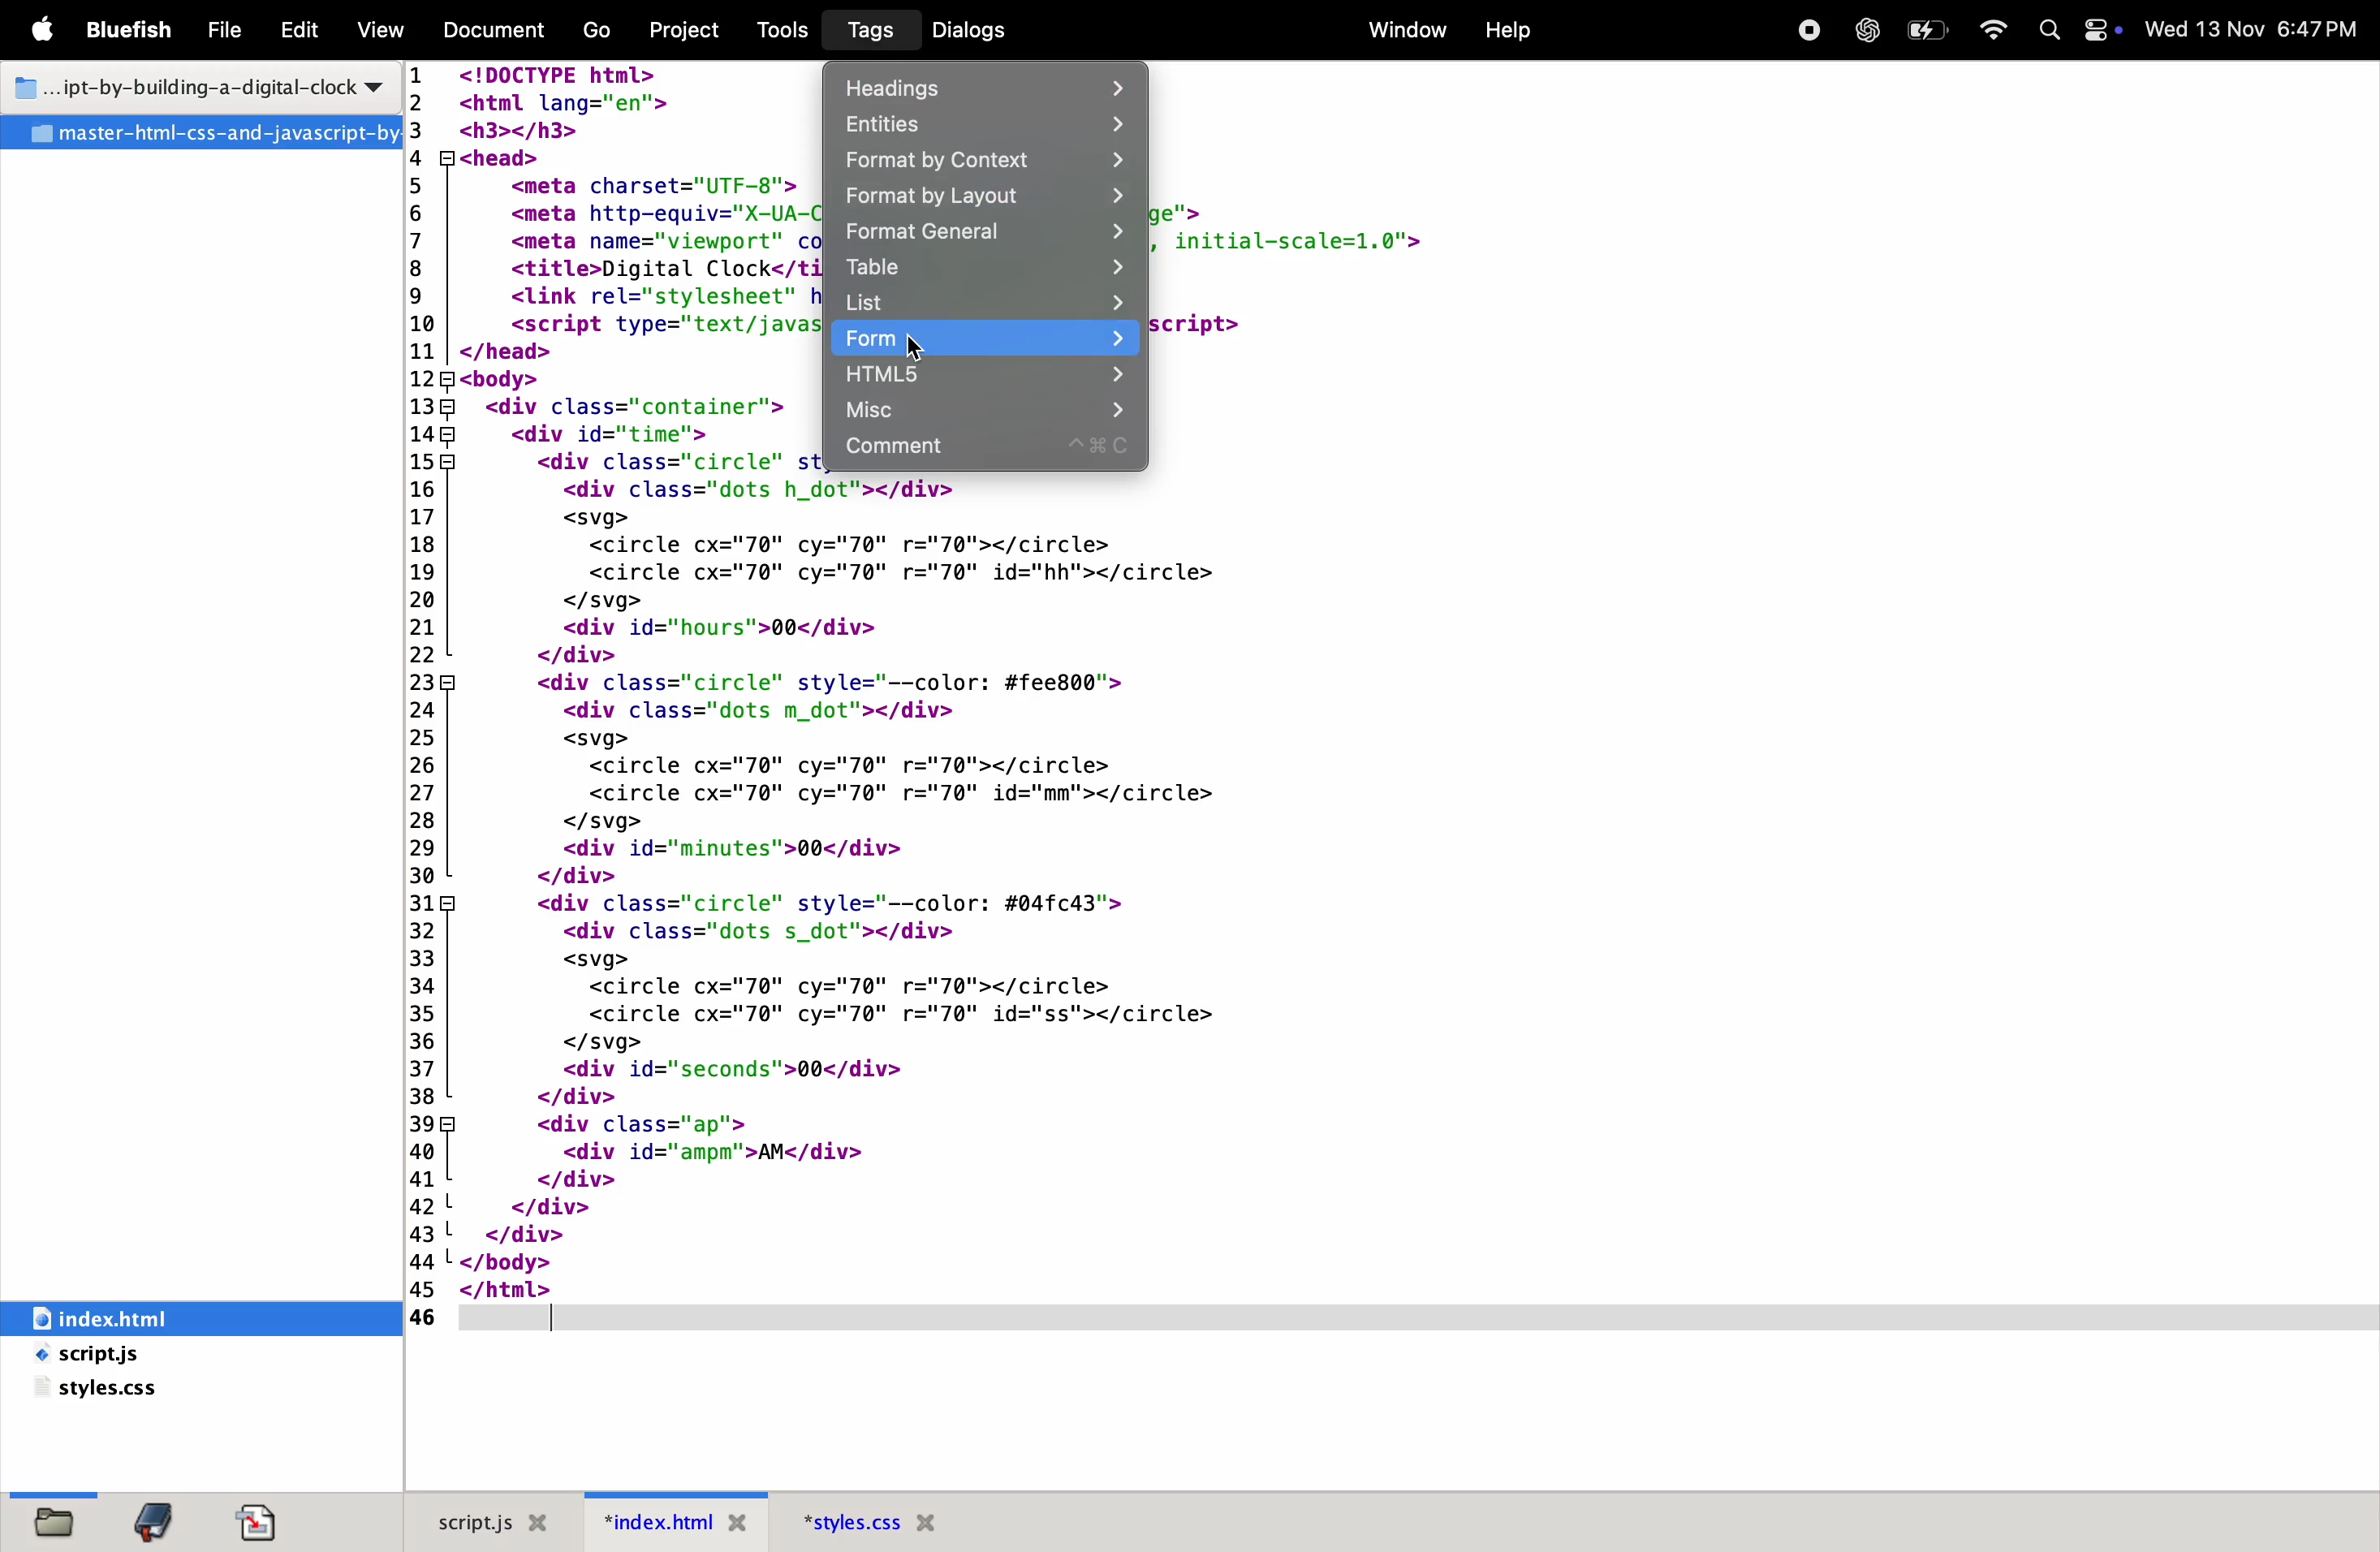 Image resolution: width=2380 pixels, height=1552 pixels. What do you see at coordinates (136, 1356) in the screenshot?
I see `script.js` at bounding box center [136, 1356].